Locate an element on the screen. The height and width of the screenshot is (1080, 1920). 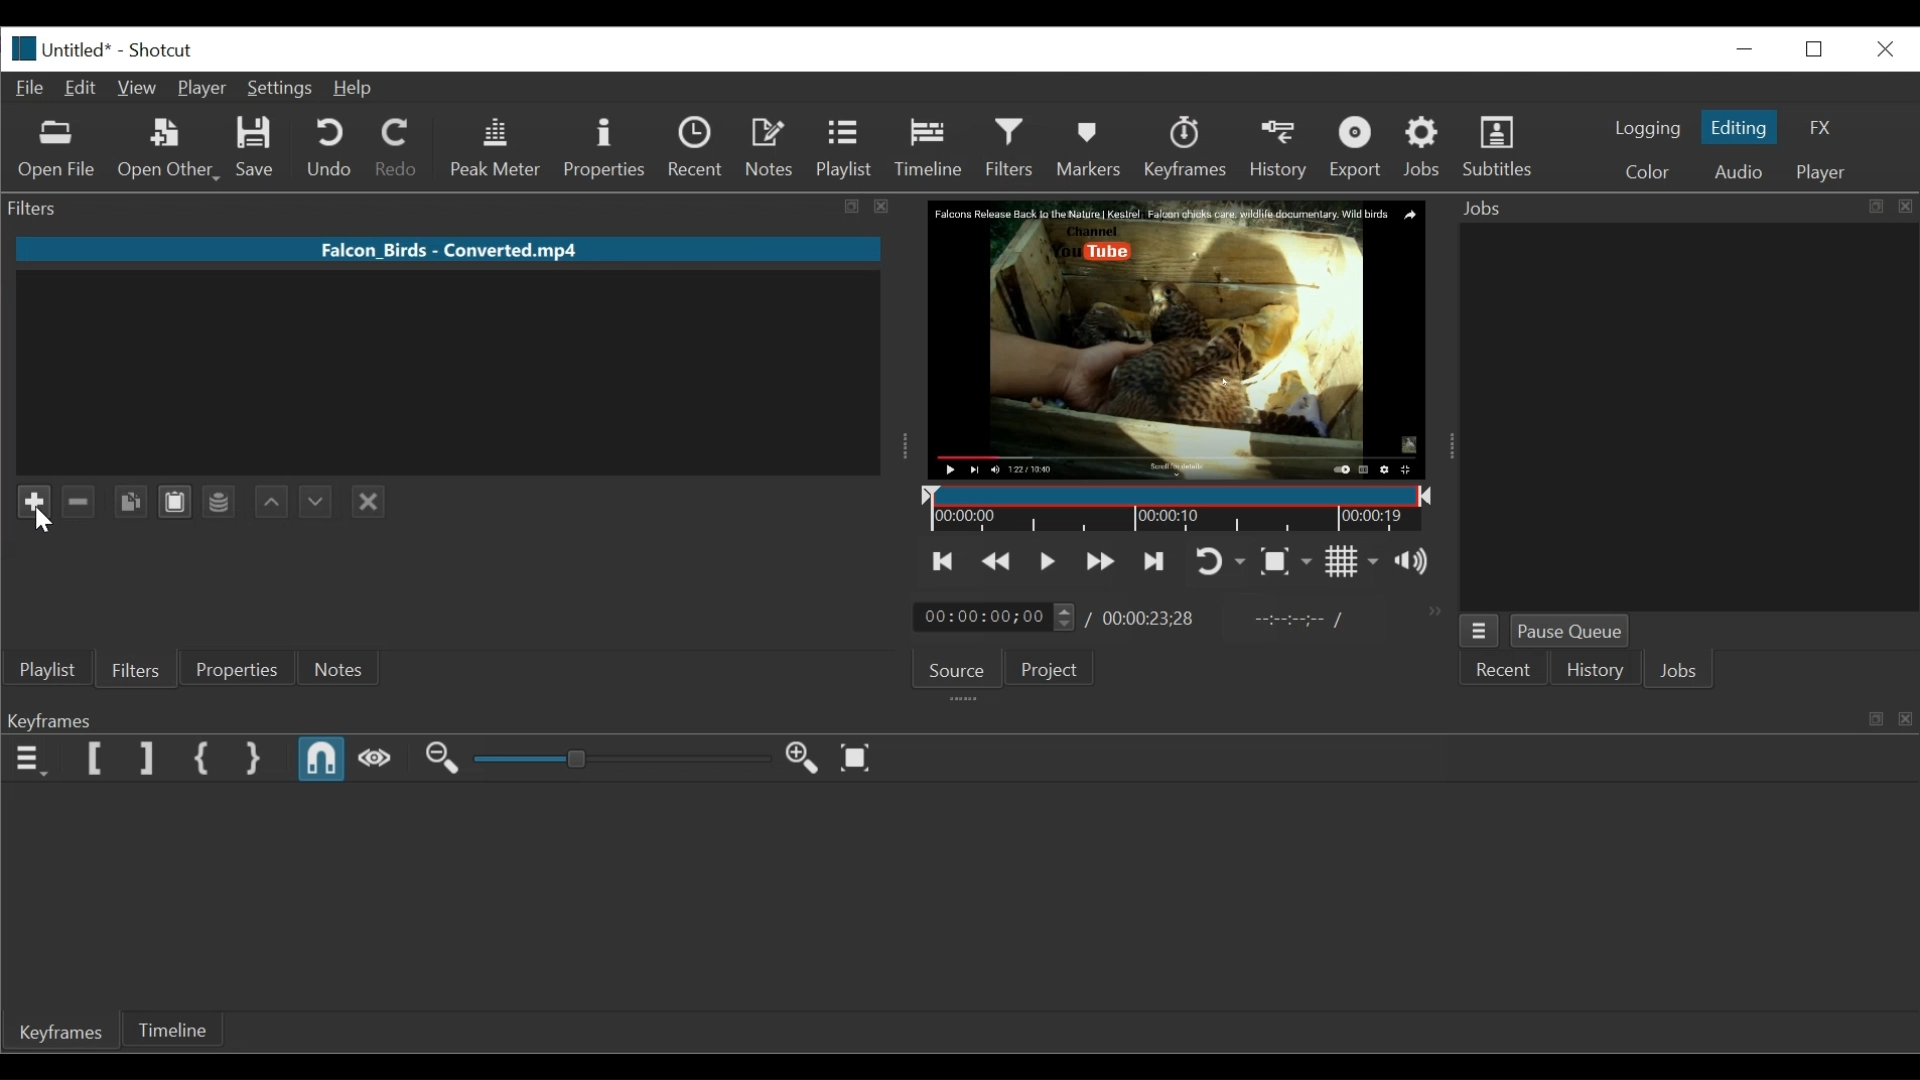
Help is located at coordinates (359, 88).